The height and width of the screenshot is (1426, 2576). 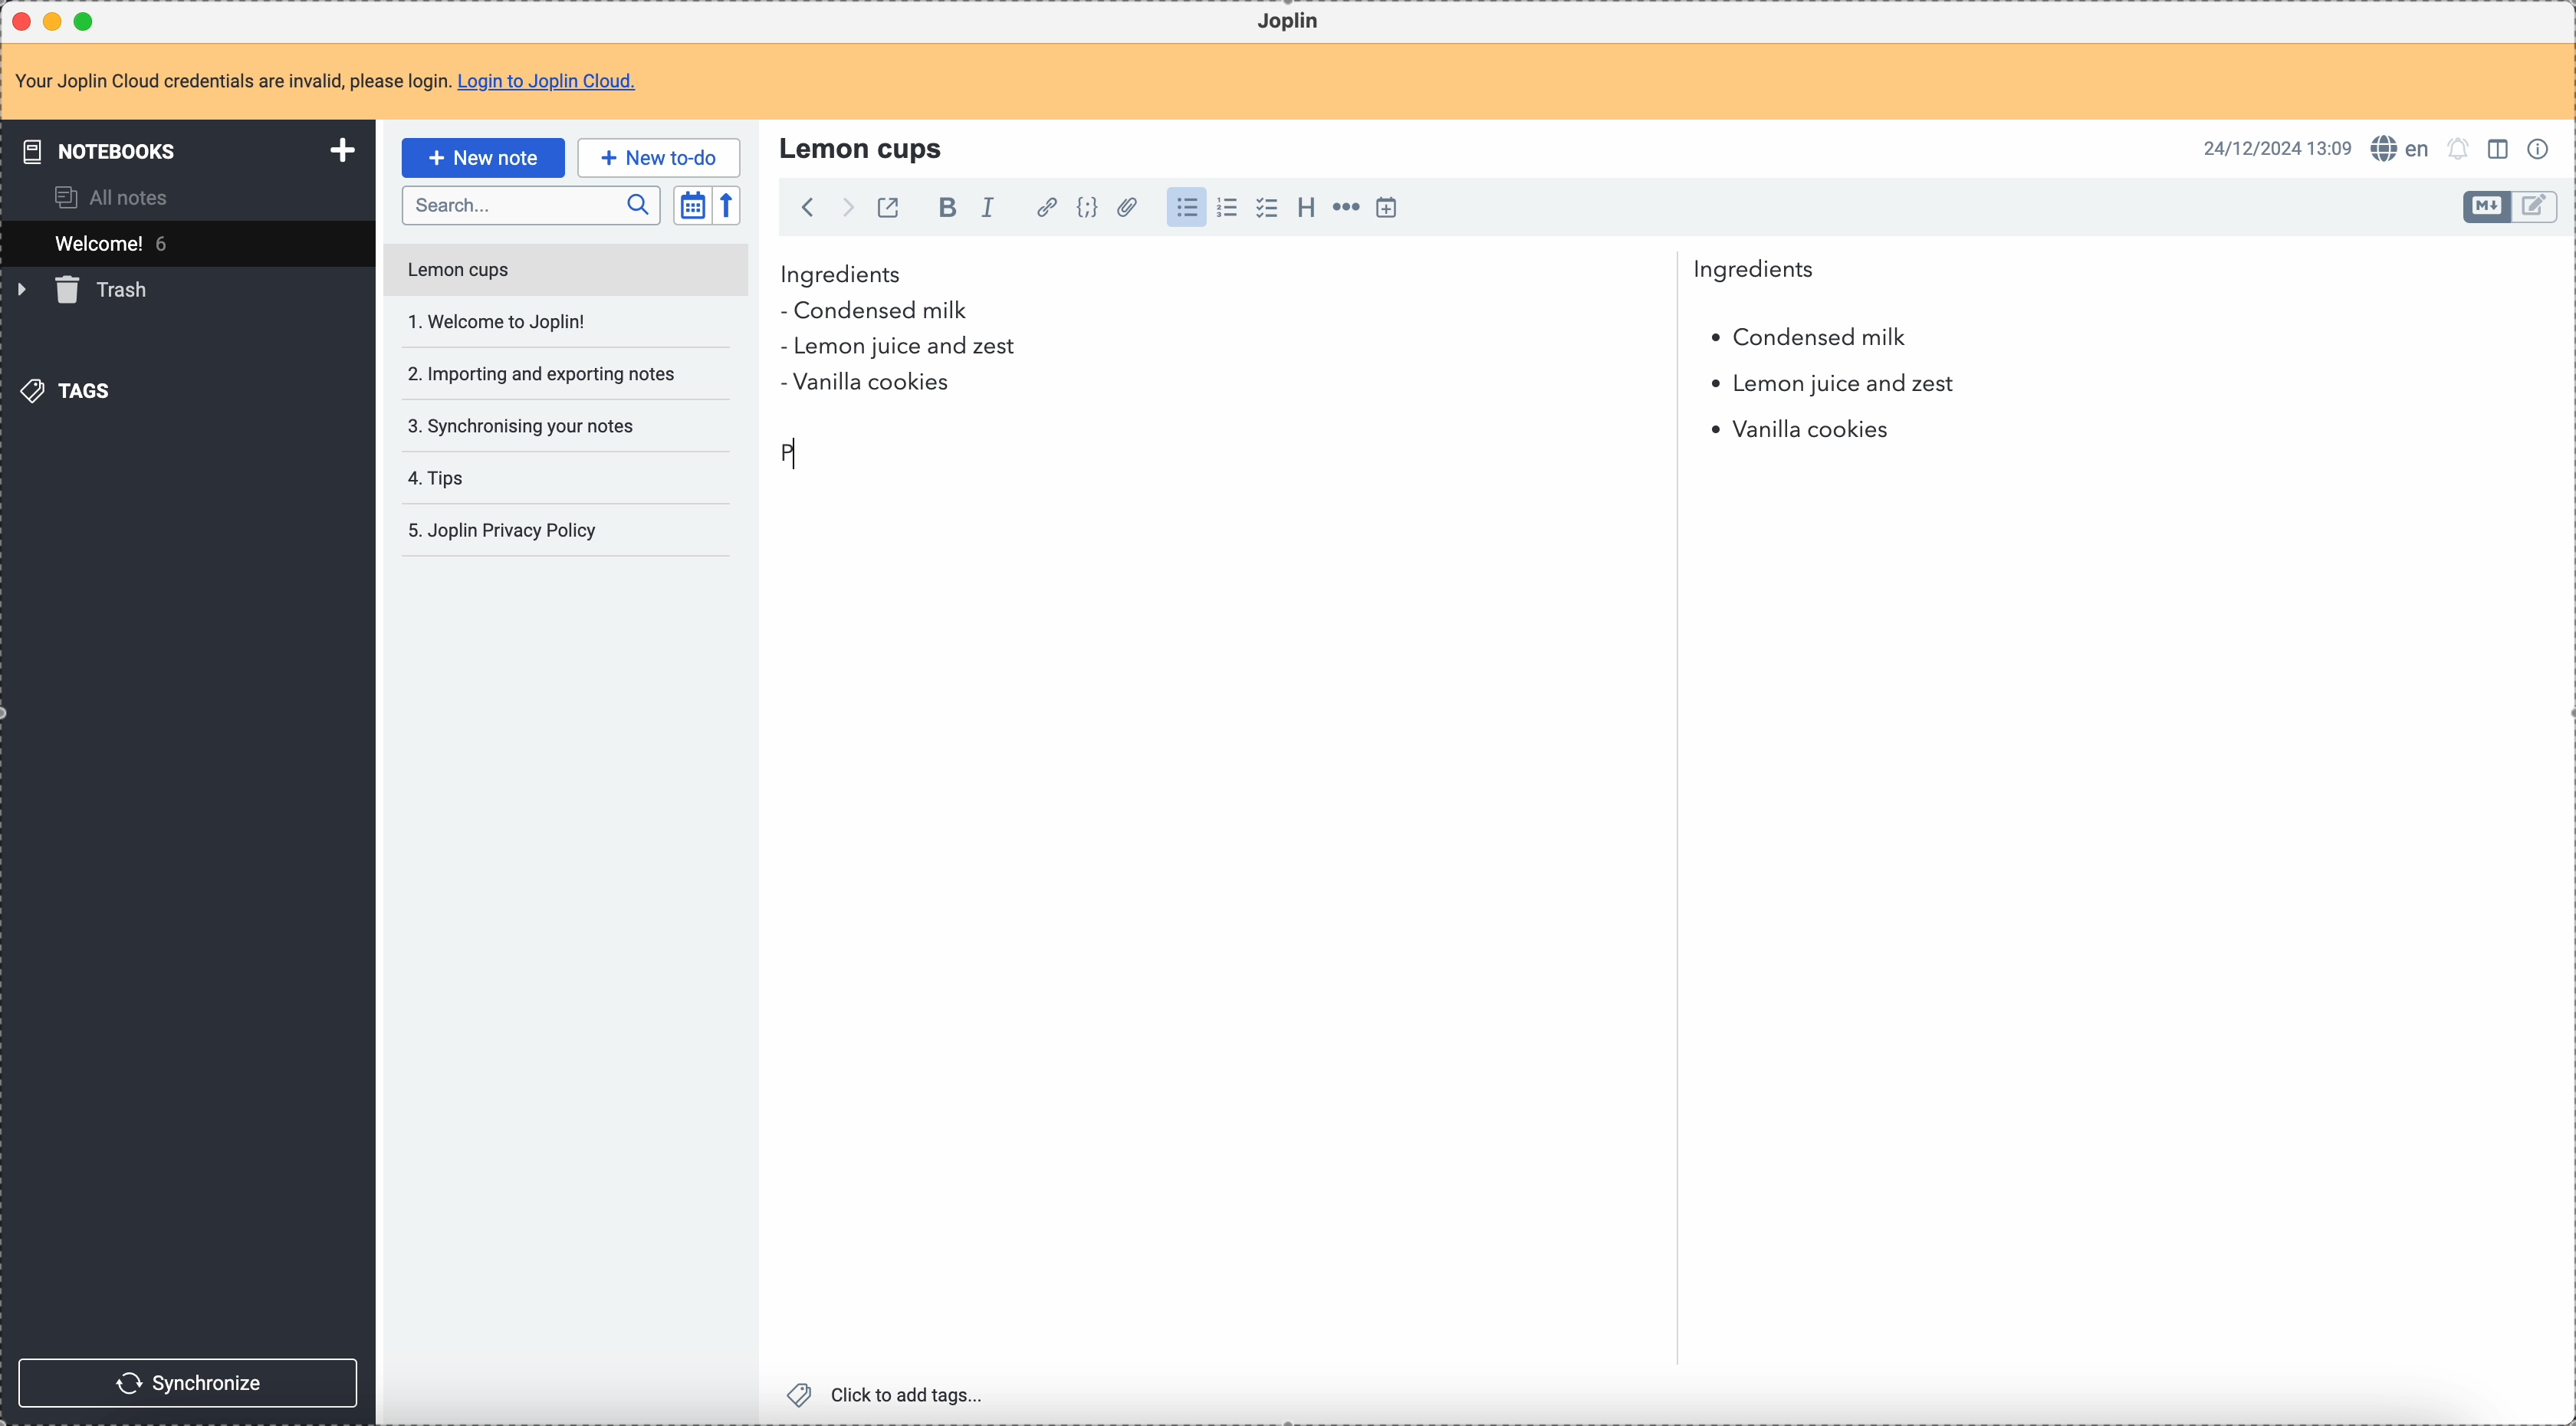 What do you see at coordinates (1386, 207) in the screenshot?
I see `insert time` at bounding box center [1386, 207].